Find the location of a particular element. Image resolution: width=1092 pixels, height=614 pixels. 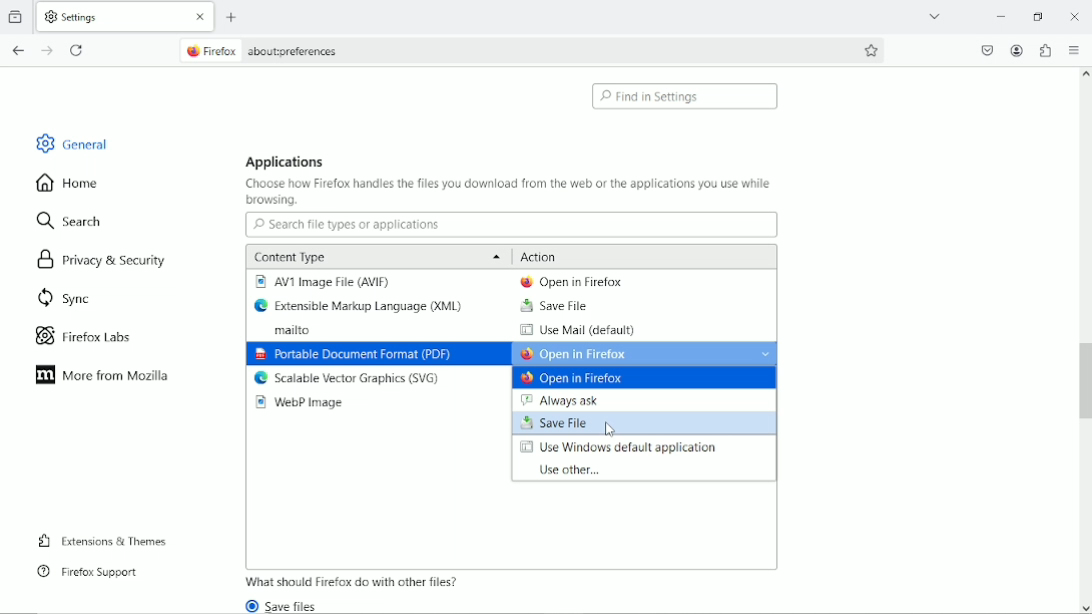

Open application menu is located at coordinates (1075, 50).